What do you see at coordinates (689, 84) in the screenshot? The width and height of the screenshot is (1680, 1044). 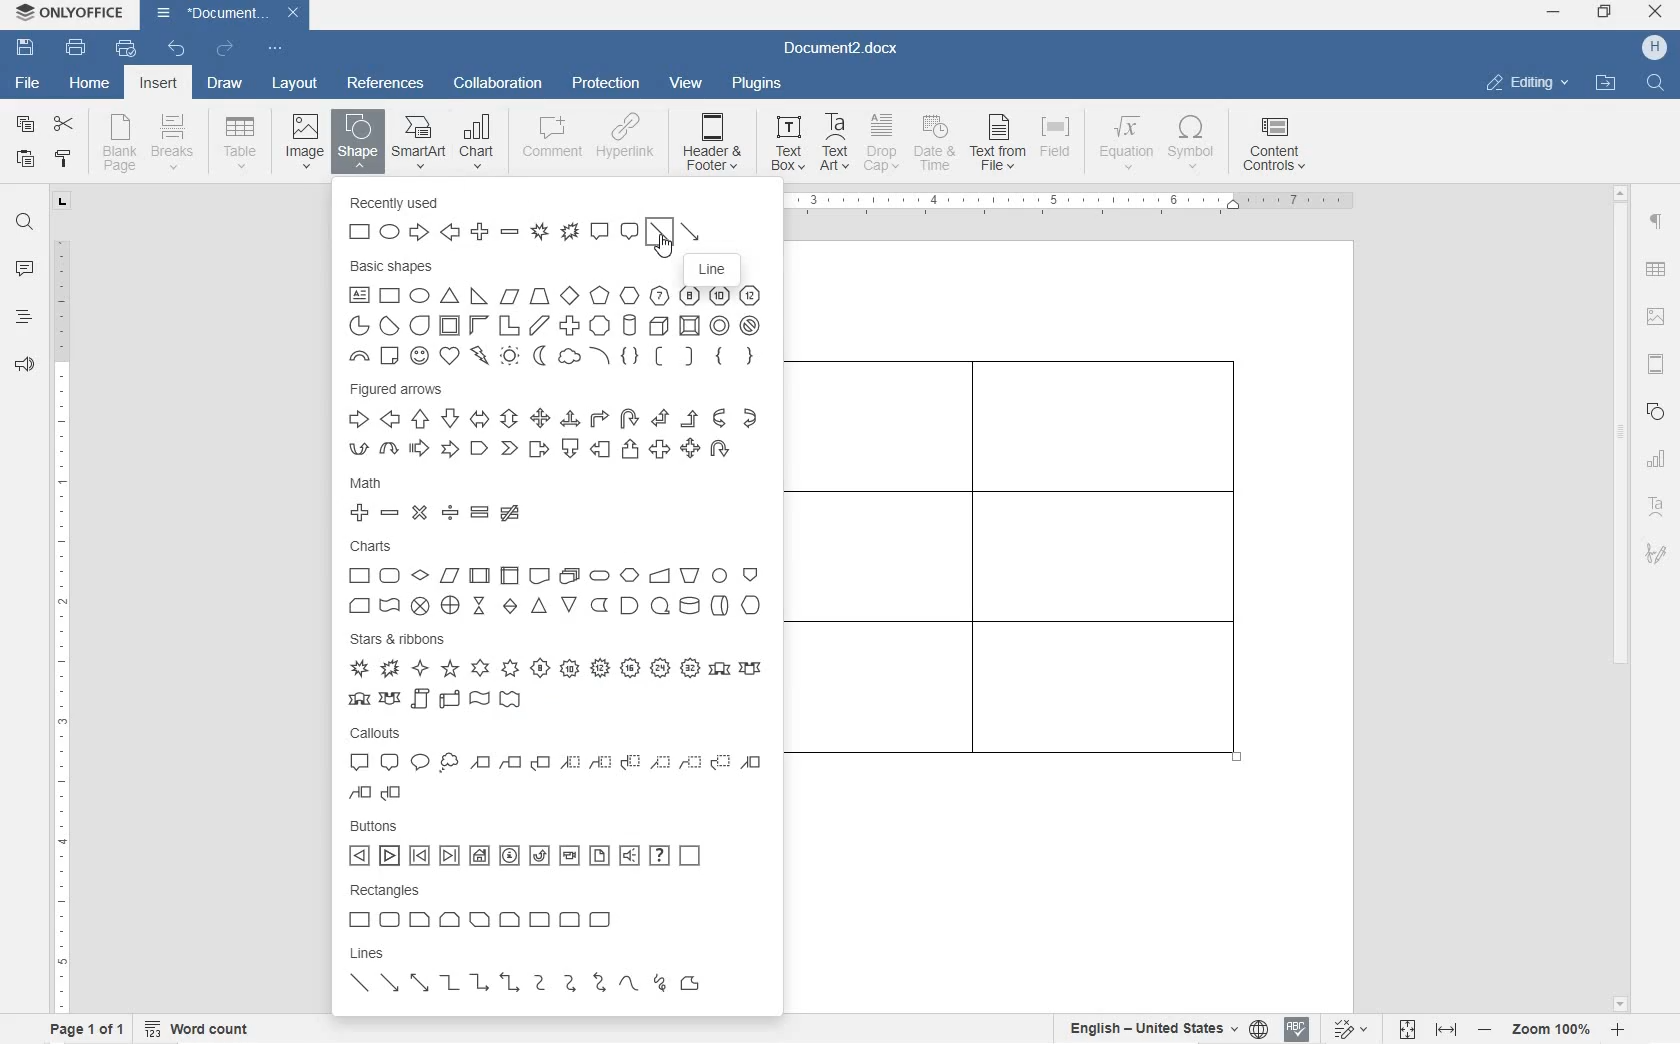 I see `view` at bounding box center [689, 84].